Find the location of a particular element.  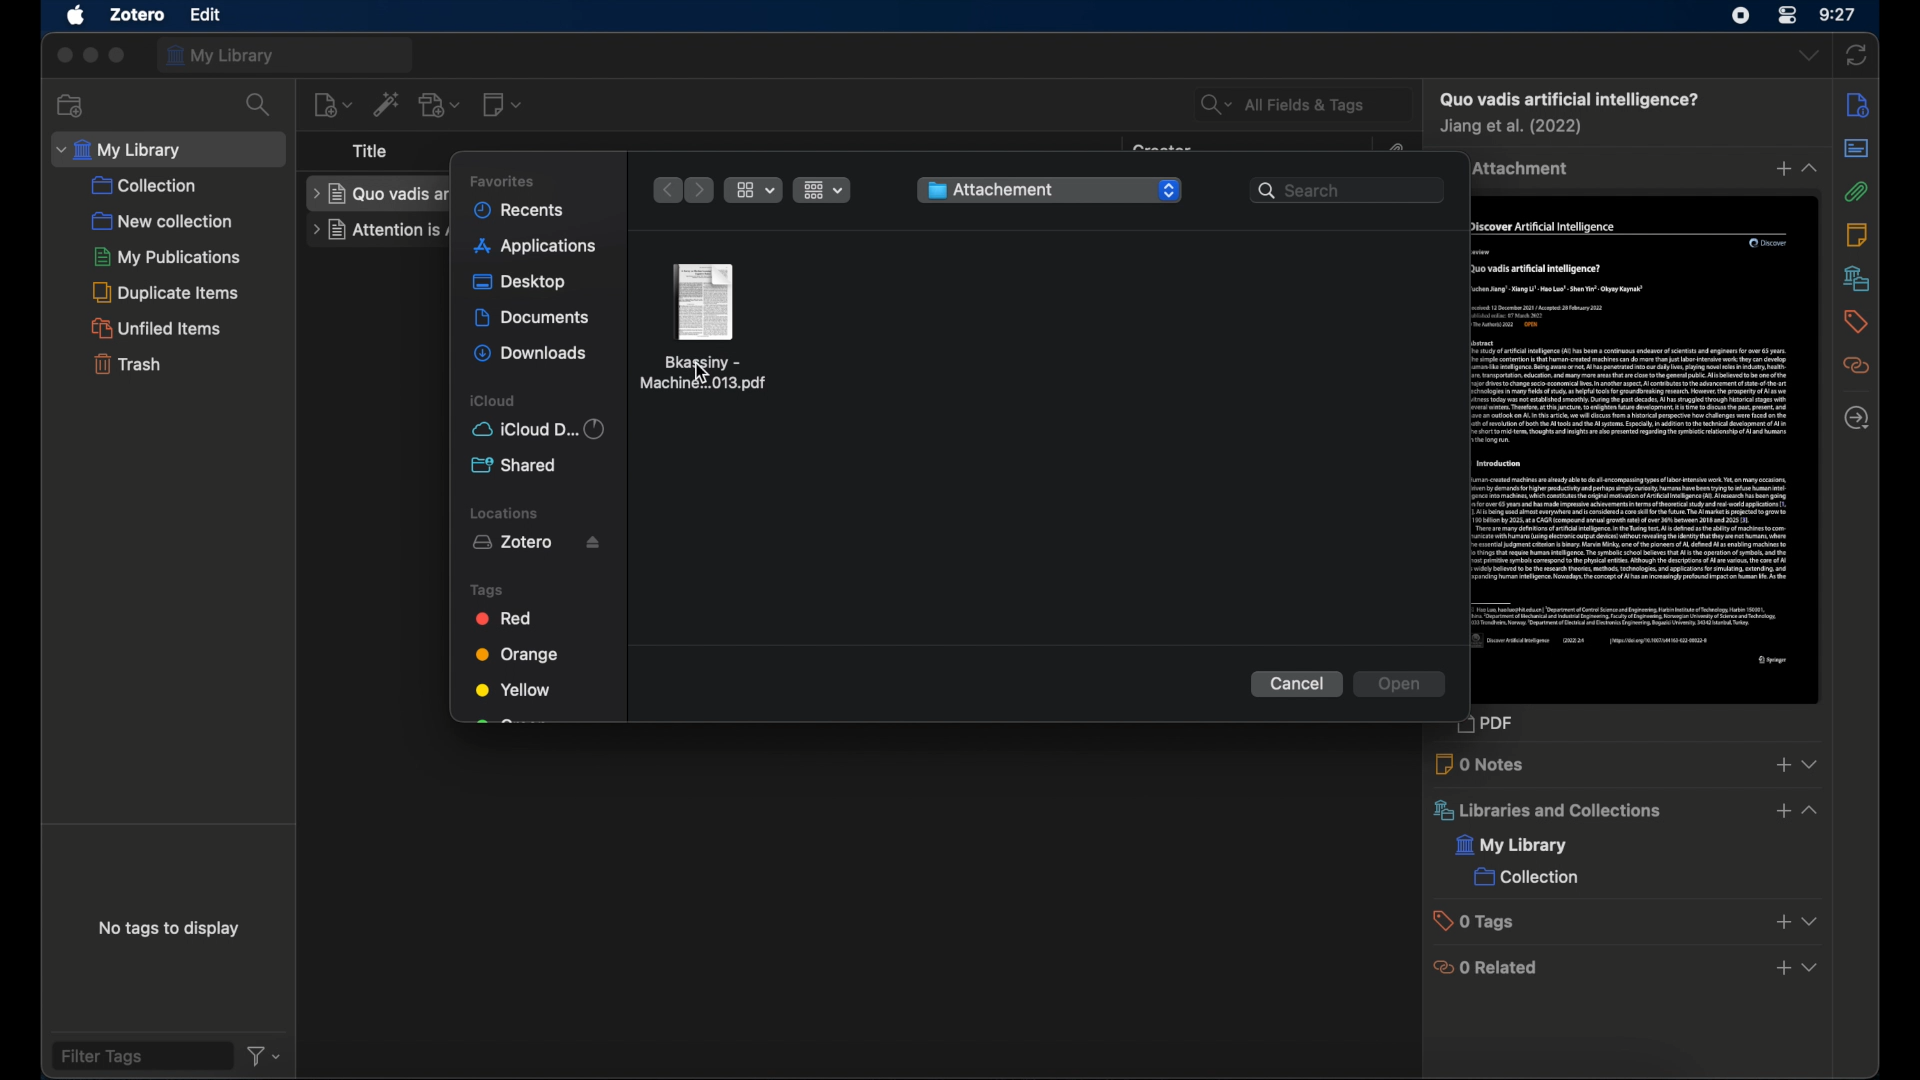

0 tags is located at coordinates (1480, 921).